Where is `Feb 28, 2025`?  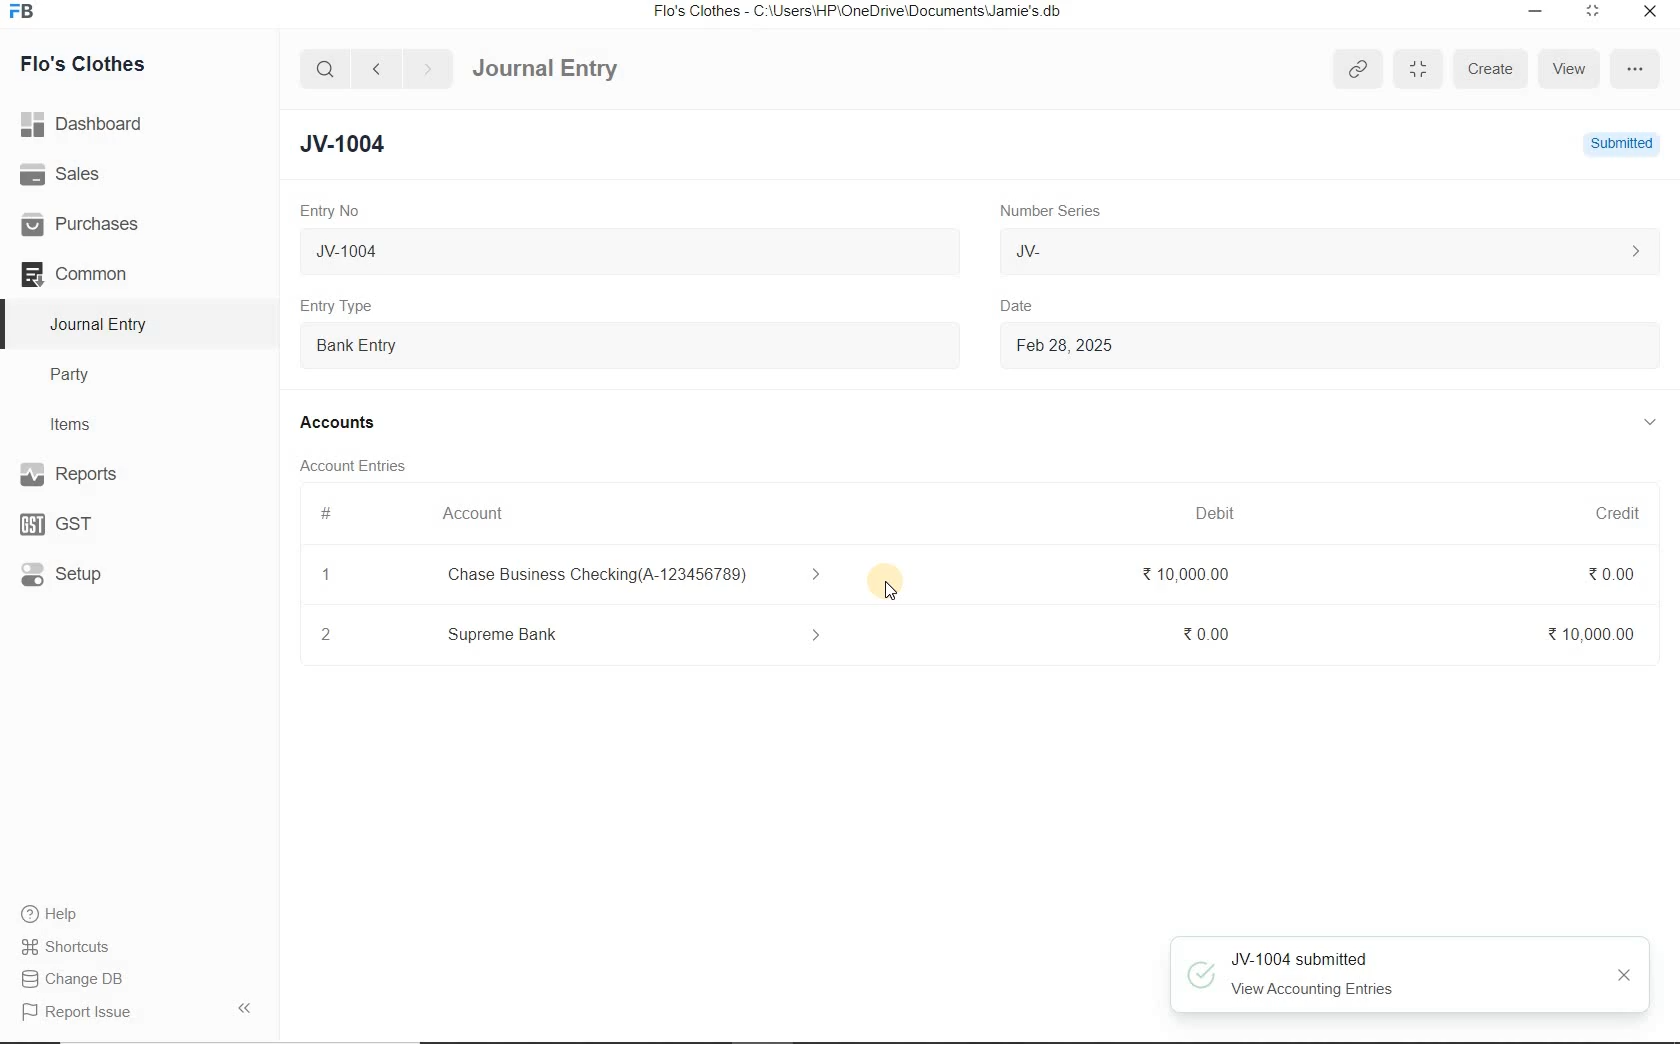
Feb 28, 2025 is located at coordinates (1319, 346).